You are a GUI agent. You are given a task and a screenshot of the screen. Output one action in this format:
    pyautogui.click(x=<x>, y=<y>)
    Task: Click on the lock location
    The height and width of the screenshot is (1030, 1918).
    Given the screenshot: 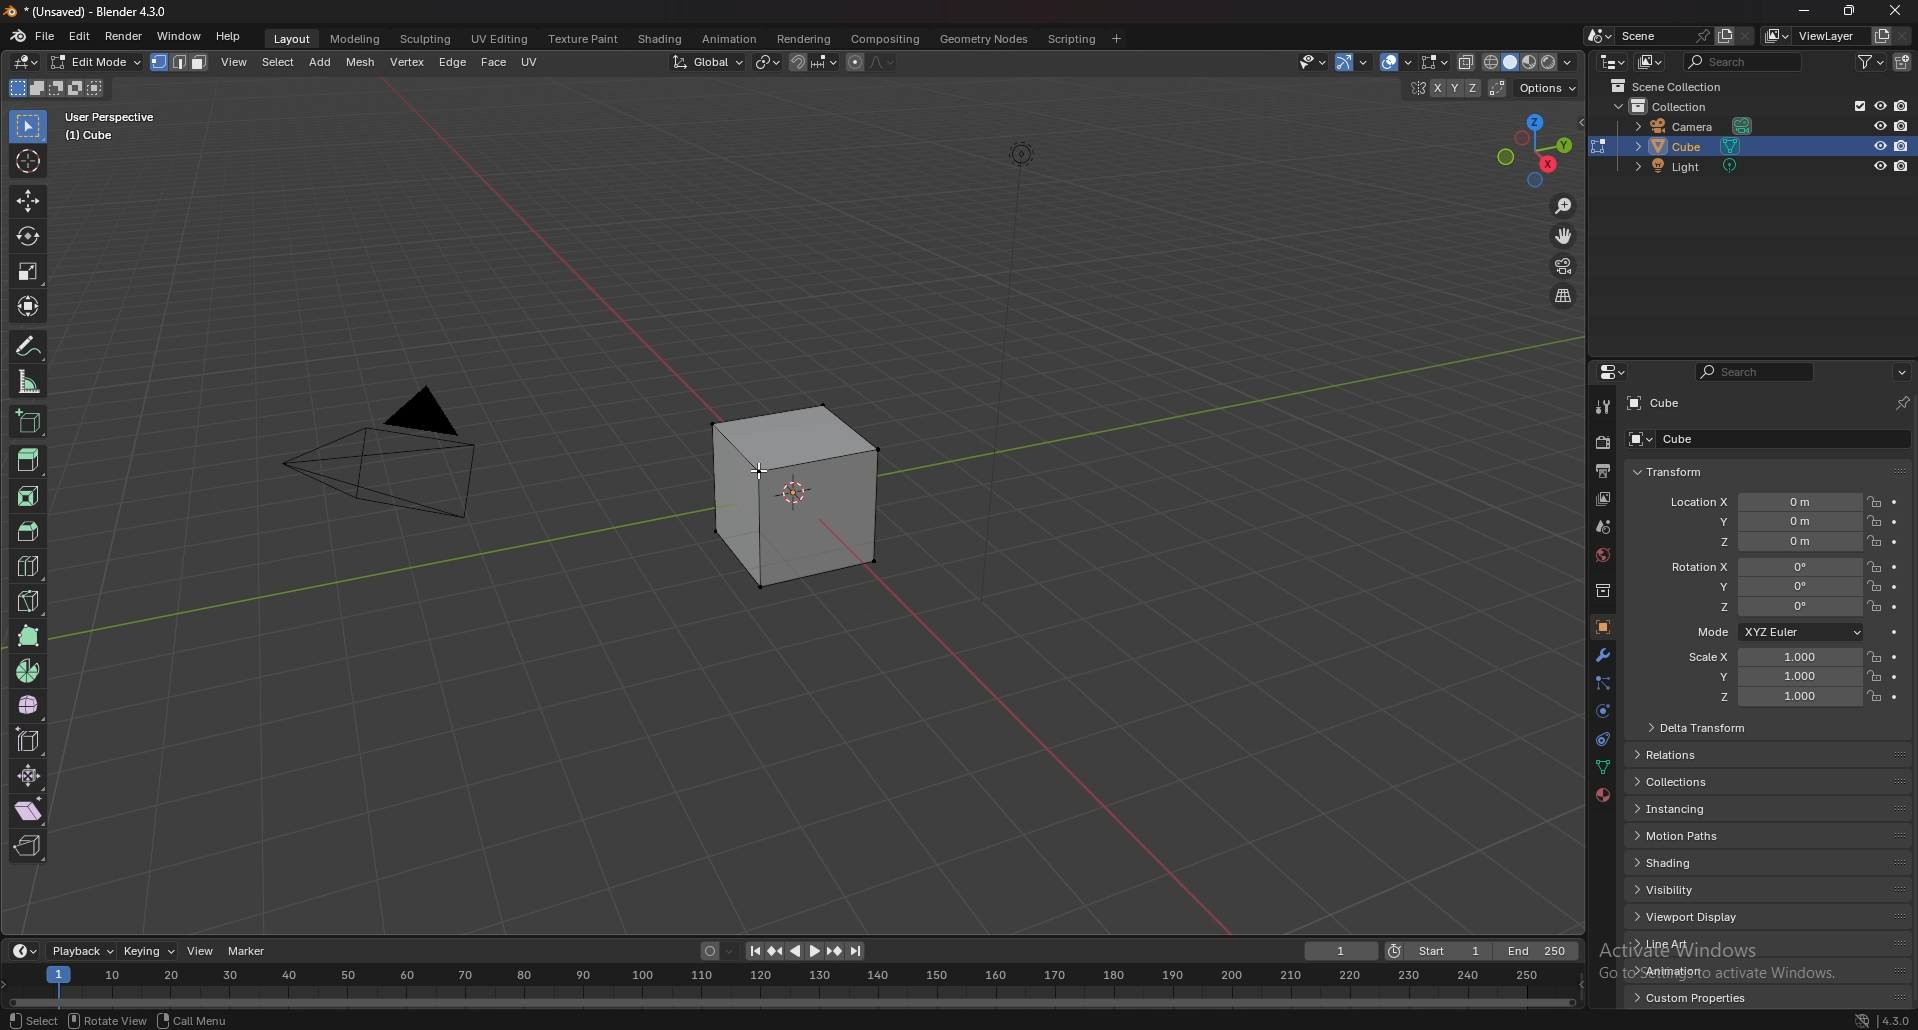 What is the action you would take?
    pyautogui.click(x=1875, y=675)
    